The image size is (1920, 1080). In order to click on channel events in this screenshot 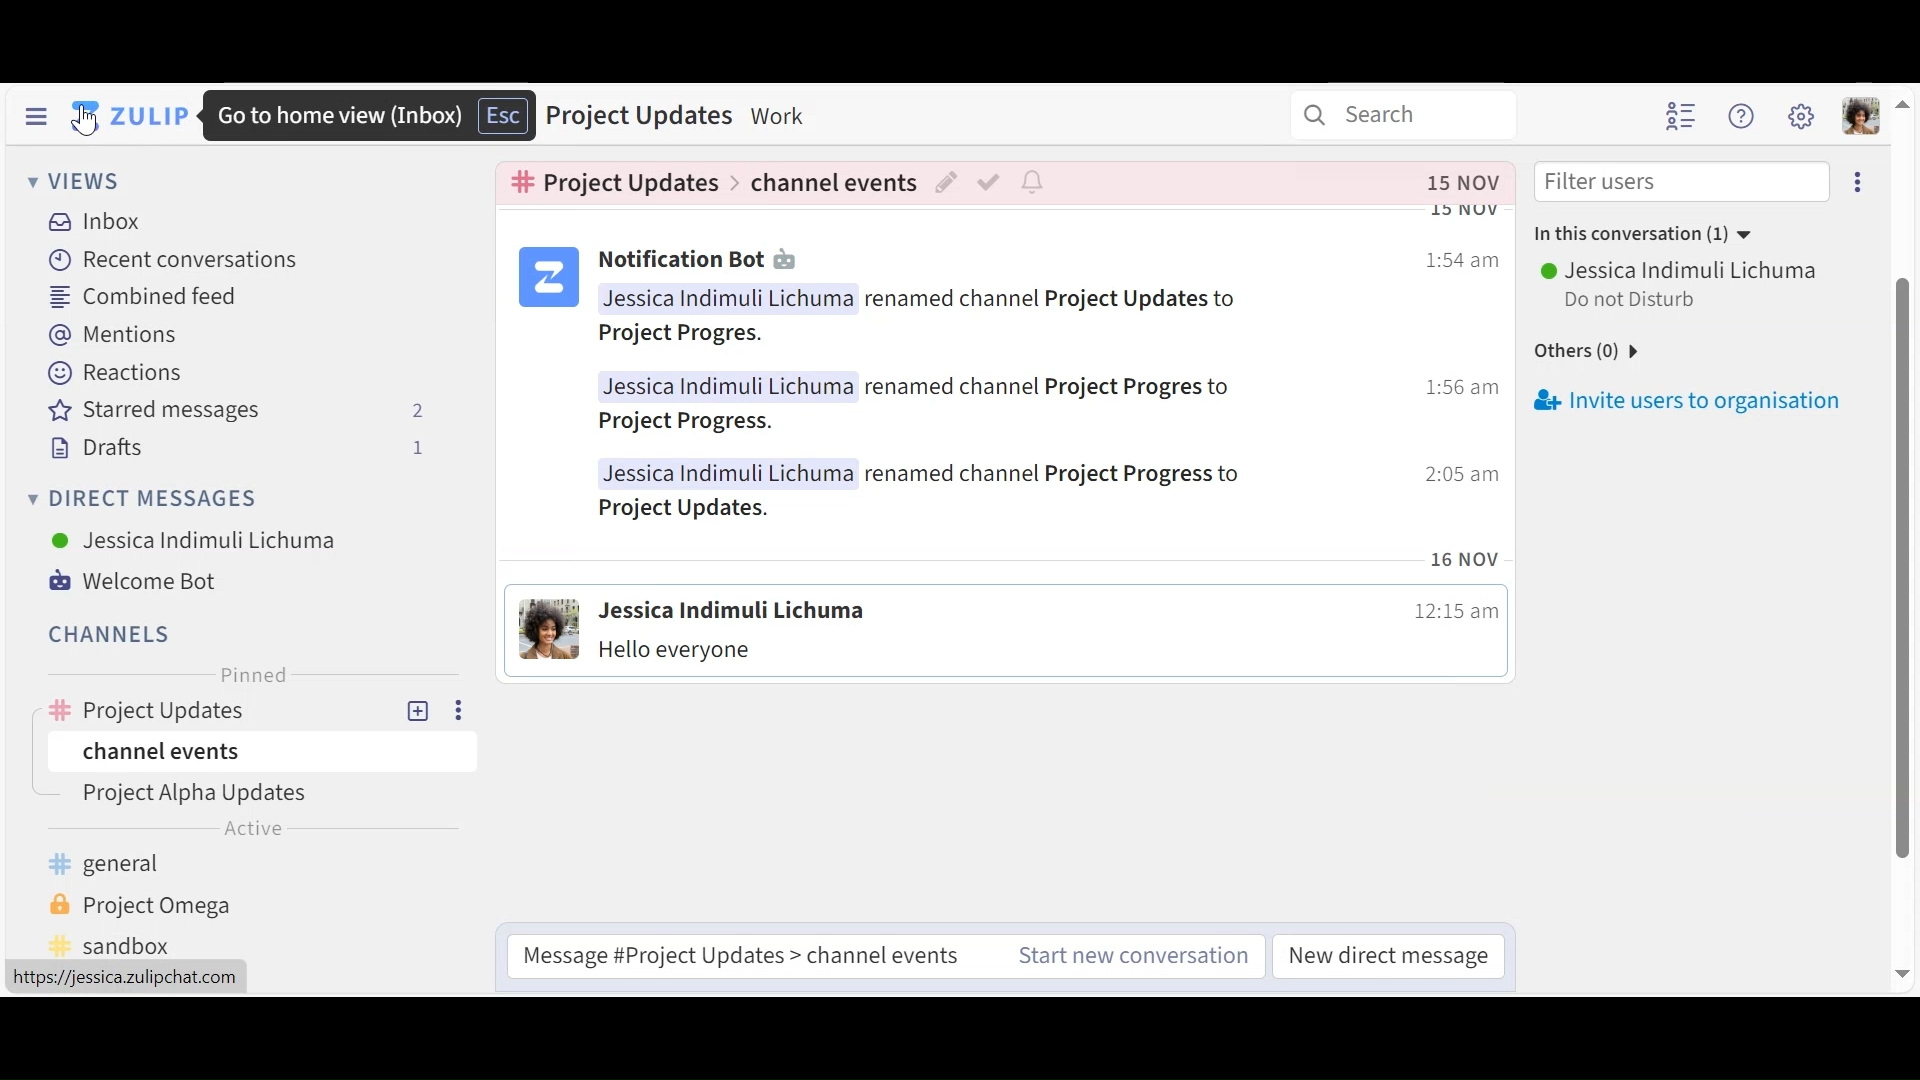, I will do `click(199, 749)`.